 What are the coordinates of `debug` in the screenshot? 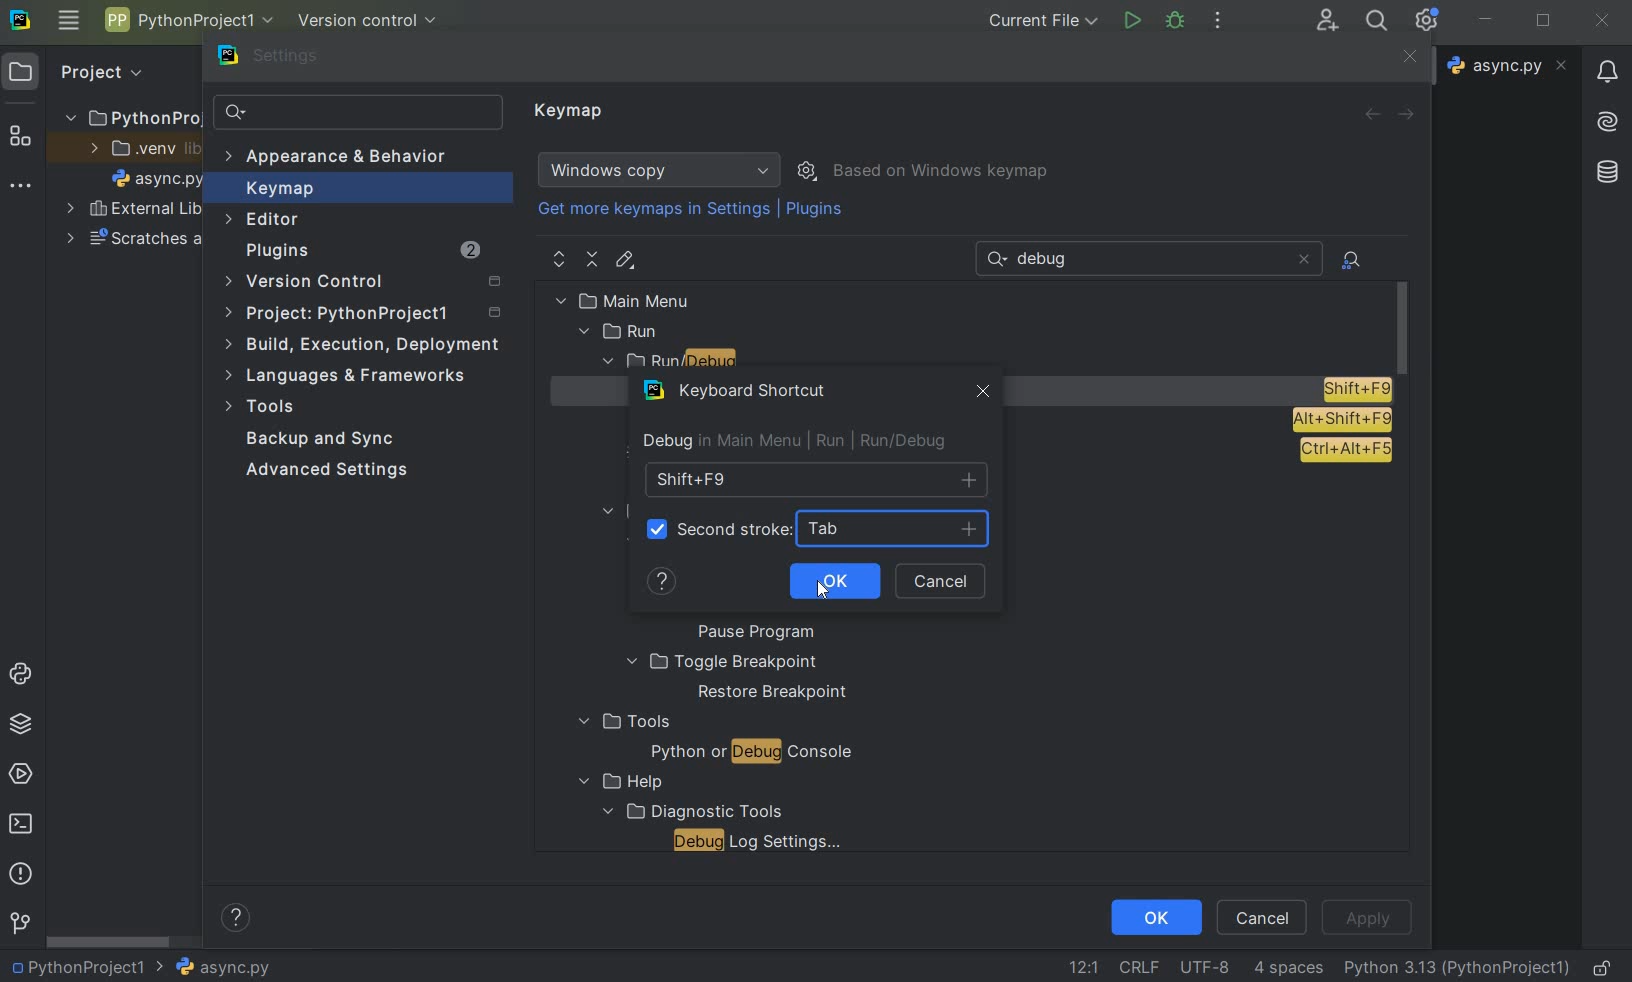 It's located at (1176, 19).